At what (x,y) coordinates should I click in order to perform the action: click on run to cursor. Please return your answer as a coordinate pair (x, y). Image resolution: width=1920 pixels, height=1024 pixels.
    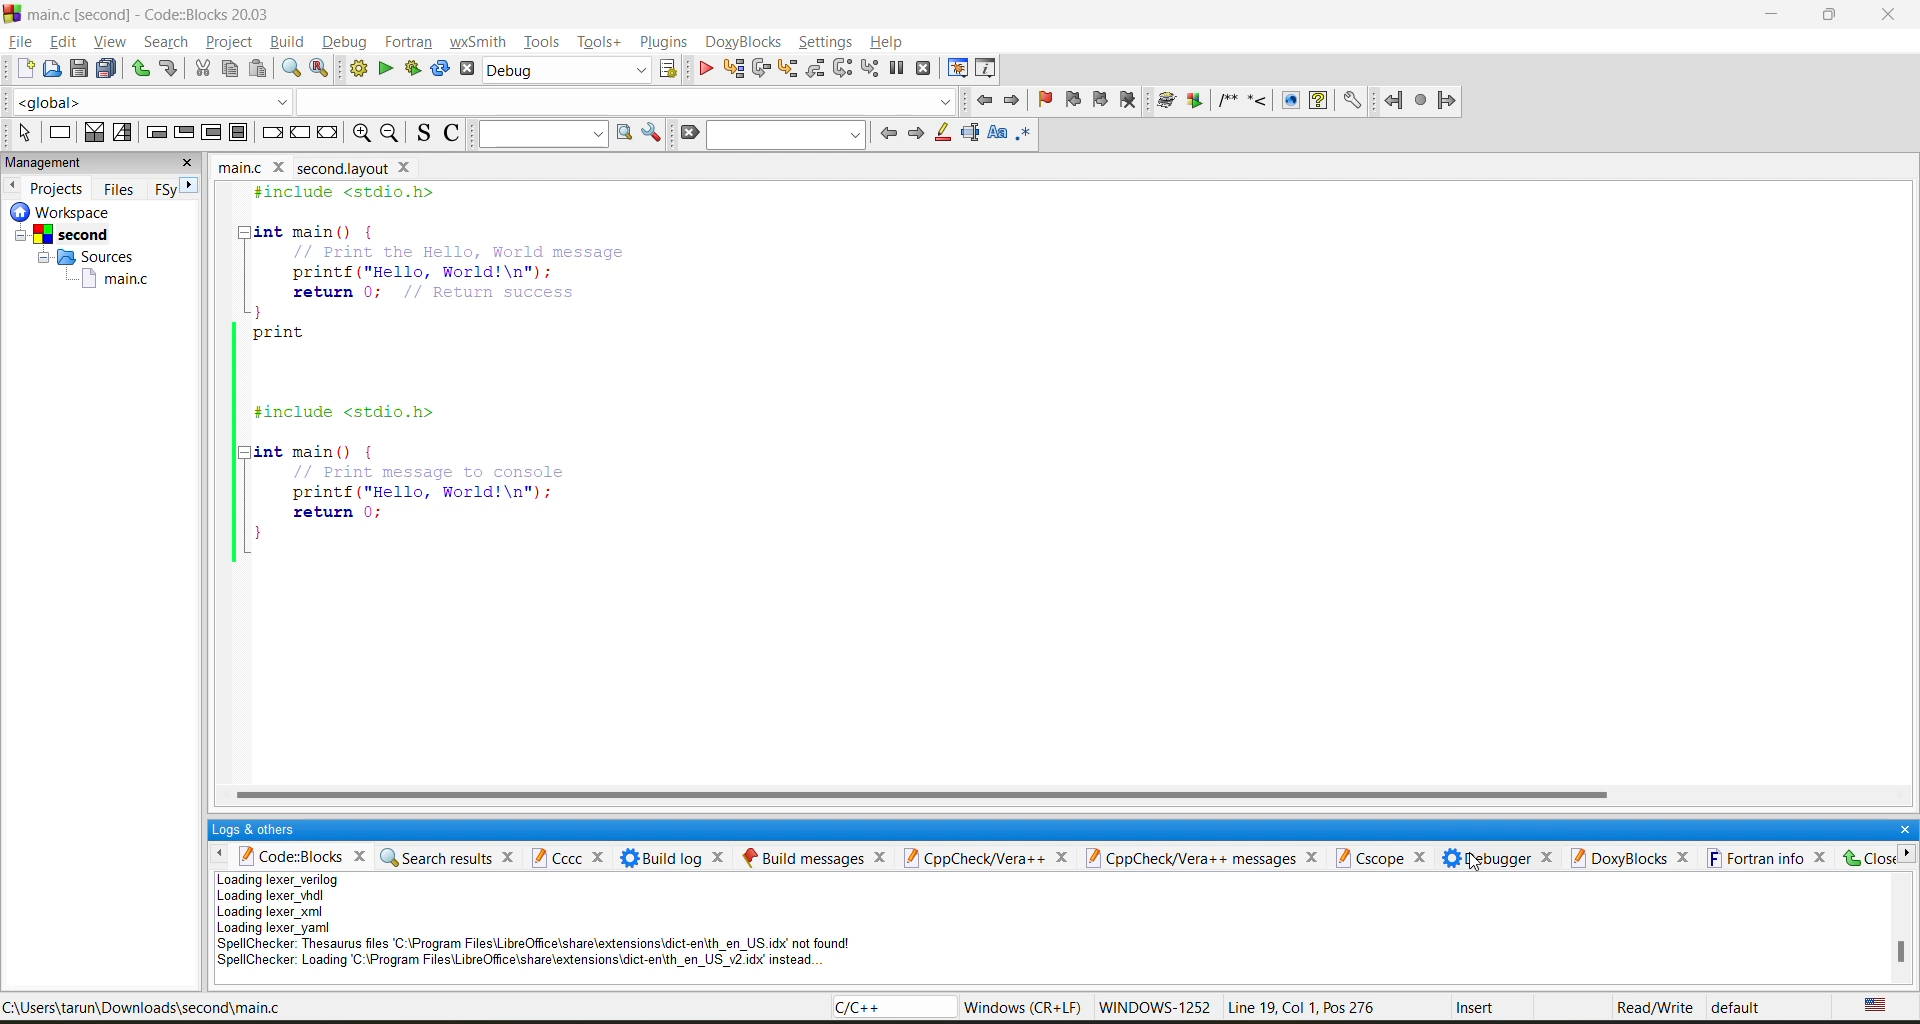
    Looking at the image, I should click on (731, 69).